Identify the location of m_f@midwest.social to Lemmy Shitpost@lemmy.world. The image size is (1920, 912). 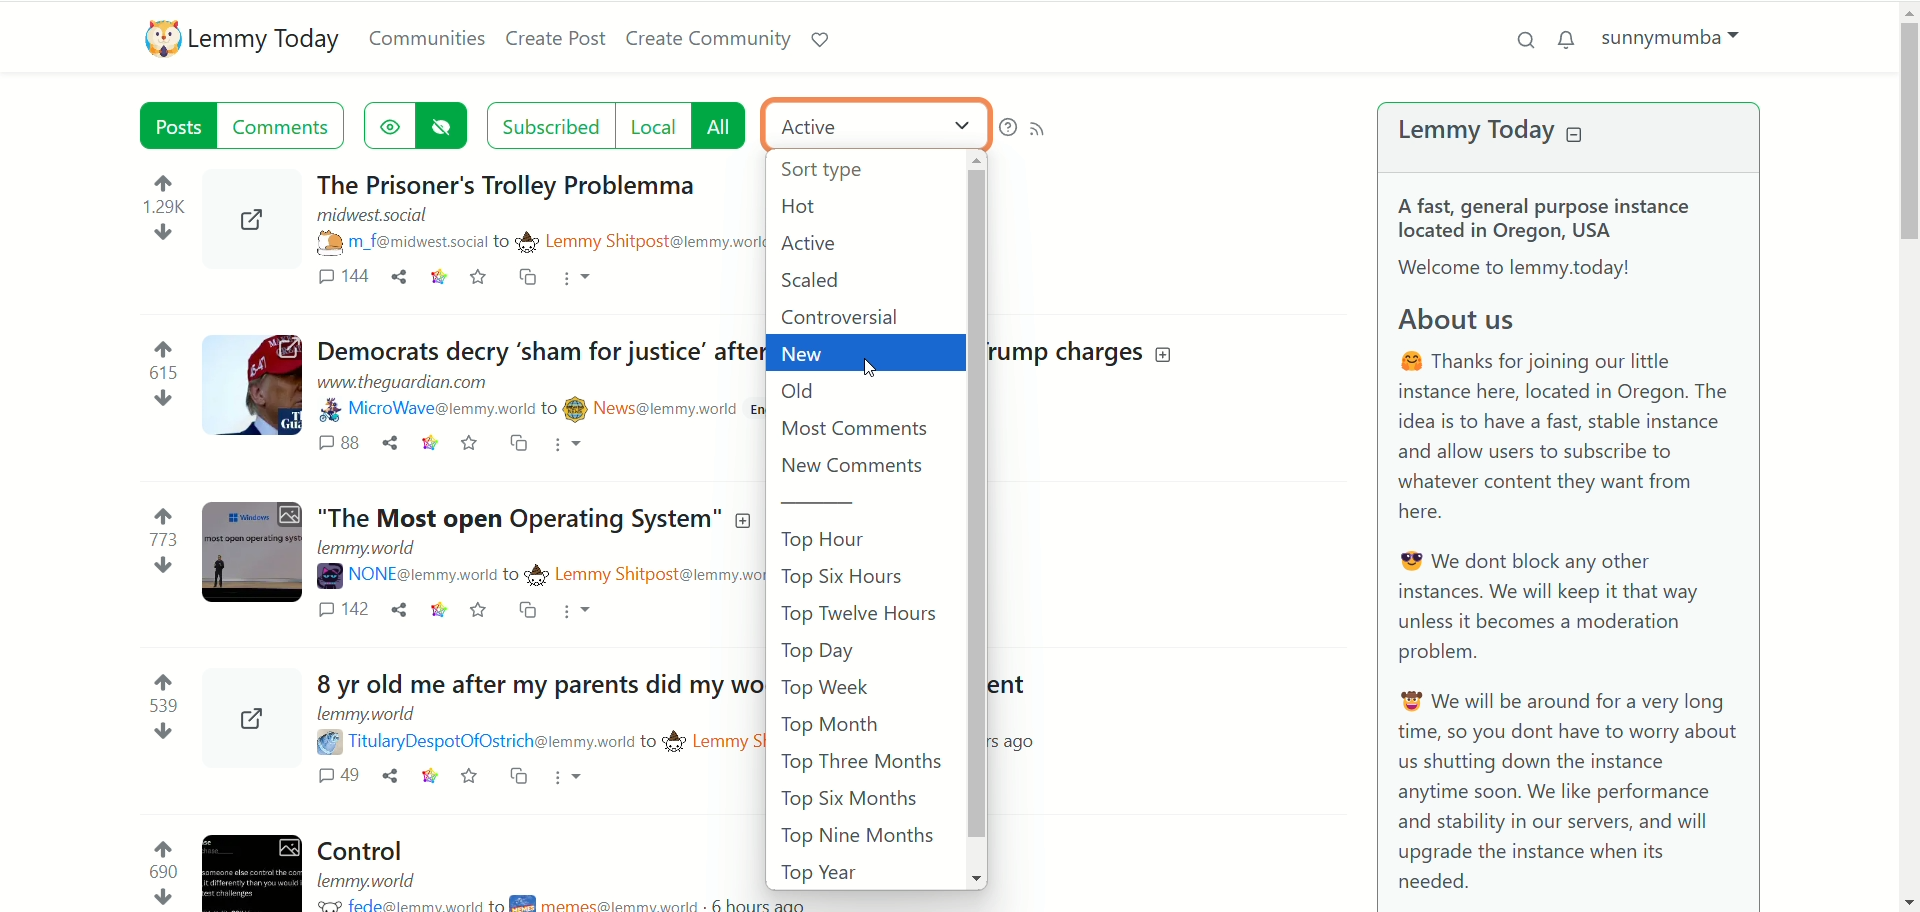
(539, 241).